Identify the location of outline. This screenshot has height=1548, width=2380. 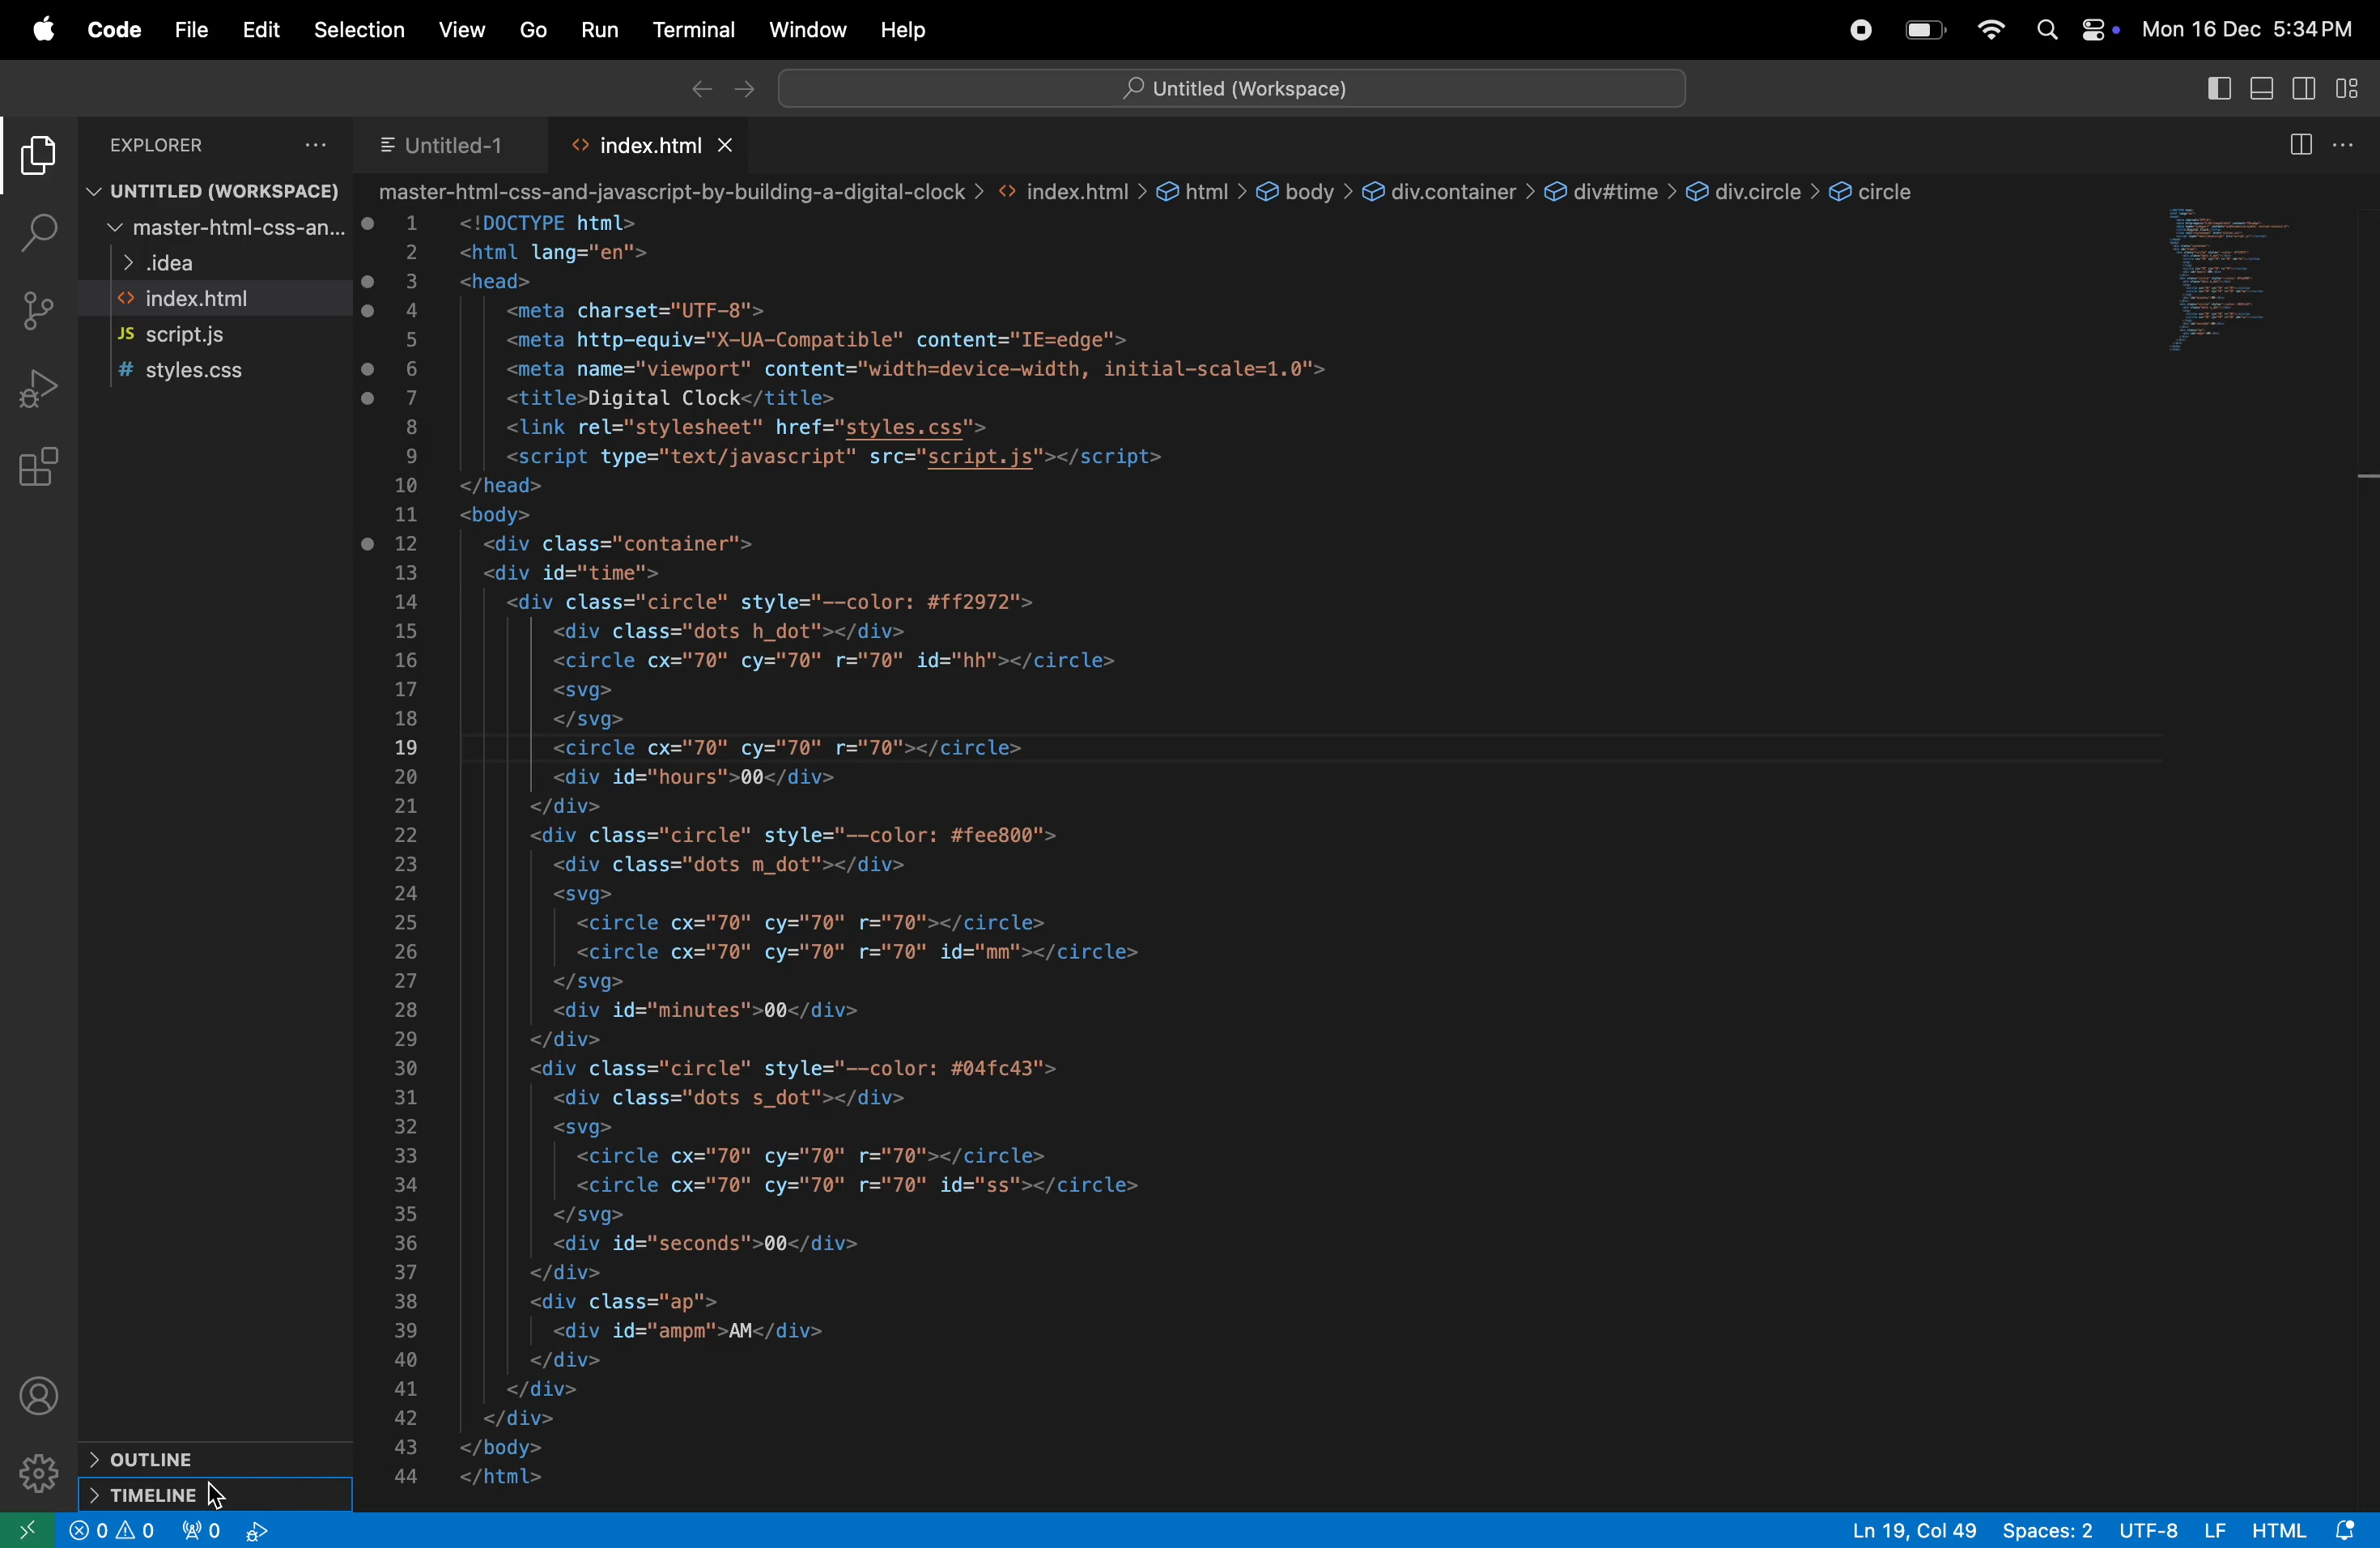
(139, 1461).